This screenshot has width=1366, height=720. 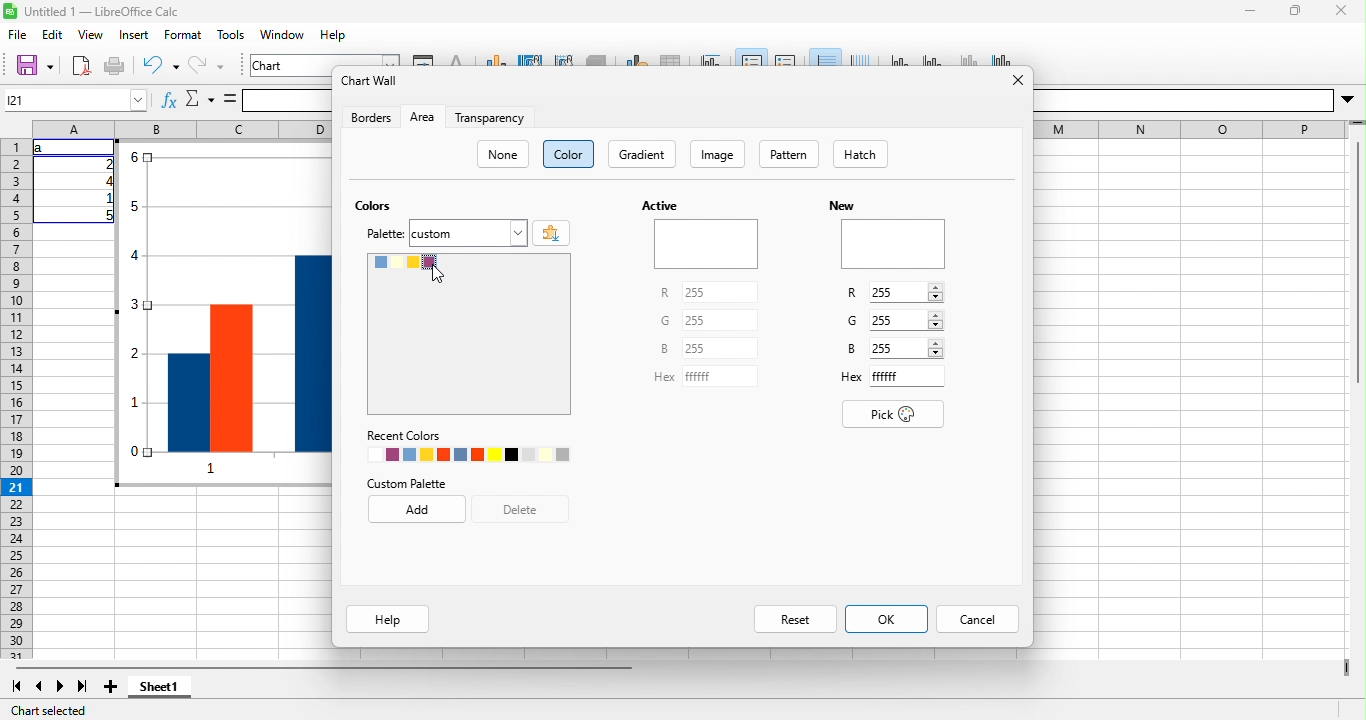 I want to click on fx, so click(x=169, y=99).